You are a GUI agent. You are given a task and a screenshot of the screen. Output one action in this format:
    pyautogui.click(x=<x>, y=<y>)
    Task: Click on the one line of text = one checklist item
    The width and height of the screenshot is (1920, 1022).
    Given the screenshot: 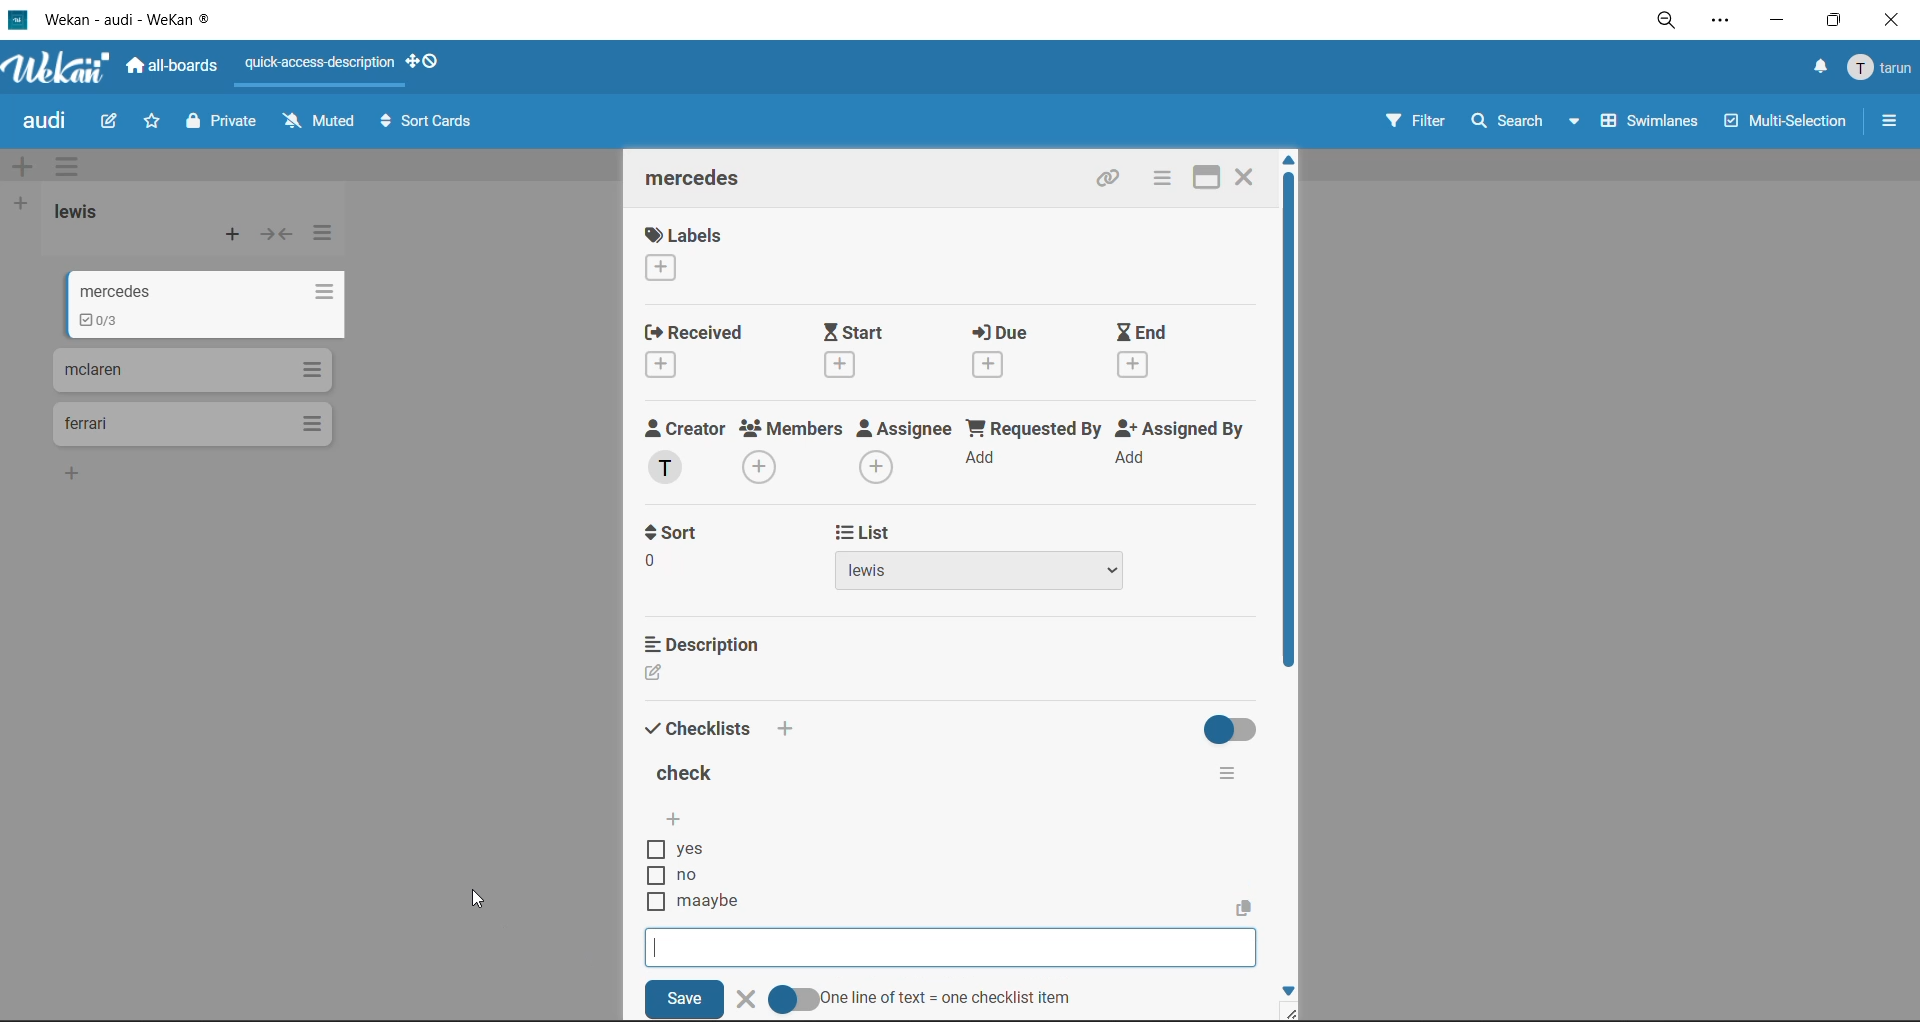 What is the action you would take?
    pyautogui.click(x=919, y=1000)
    